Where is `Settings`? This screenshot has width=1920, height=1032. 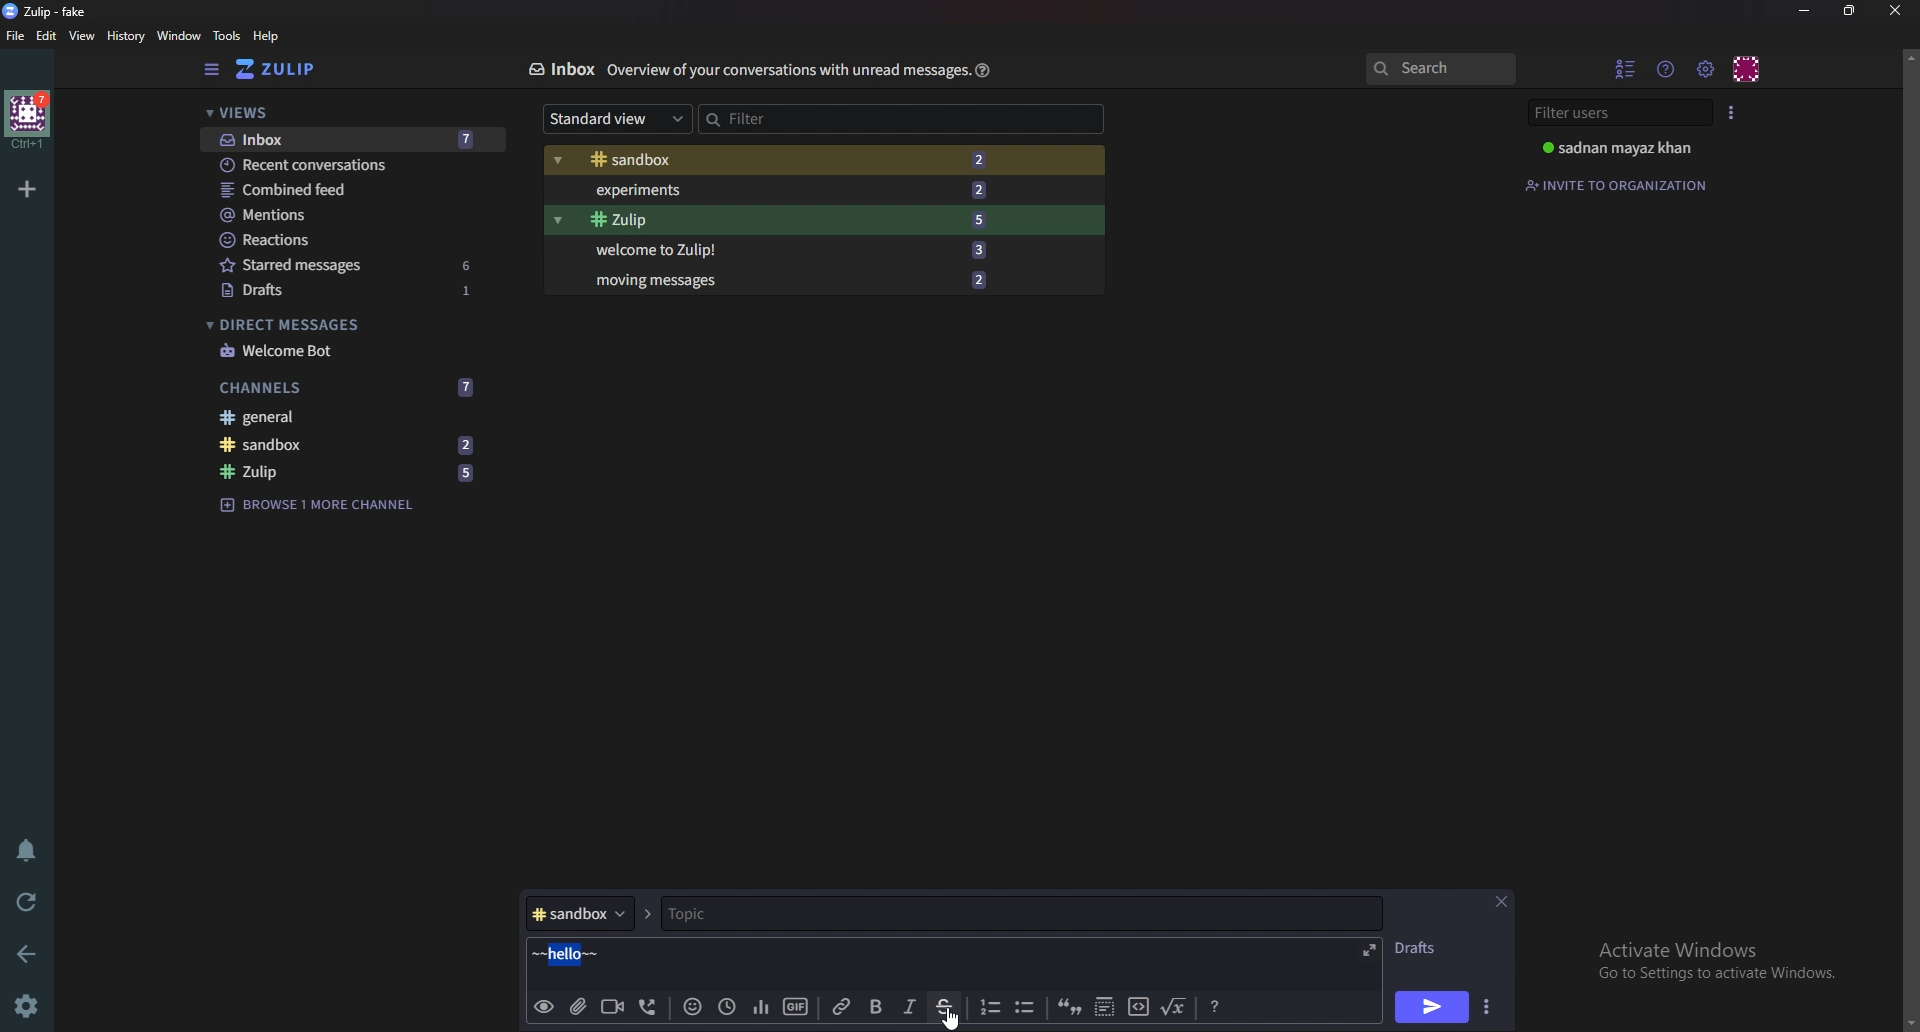
Settings is located at coordinates (30, 1002).